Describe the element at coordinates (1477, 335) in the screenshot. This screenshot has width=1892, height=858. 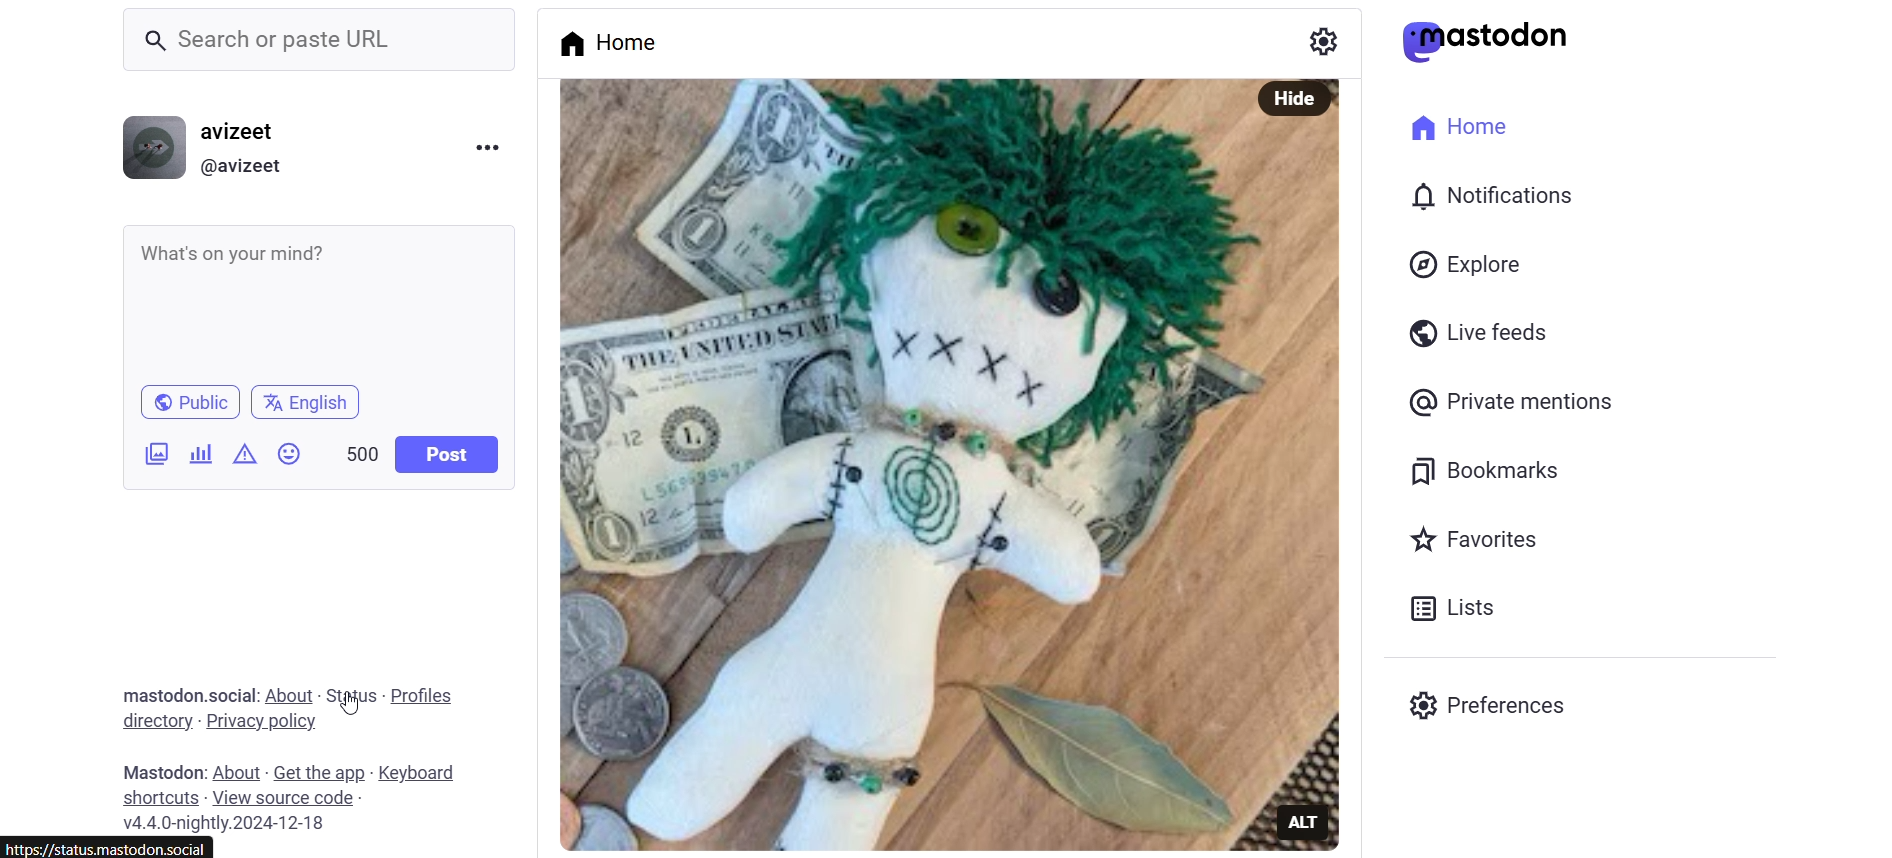
I see `Live Feeds` at that location.